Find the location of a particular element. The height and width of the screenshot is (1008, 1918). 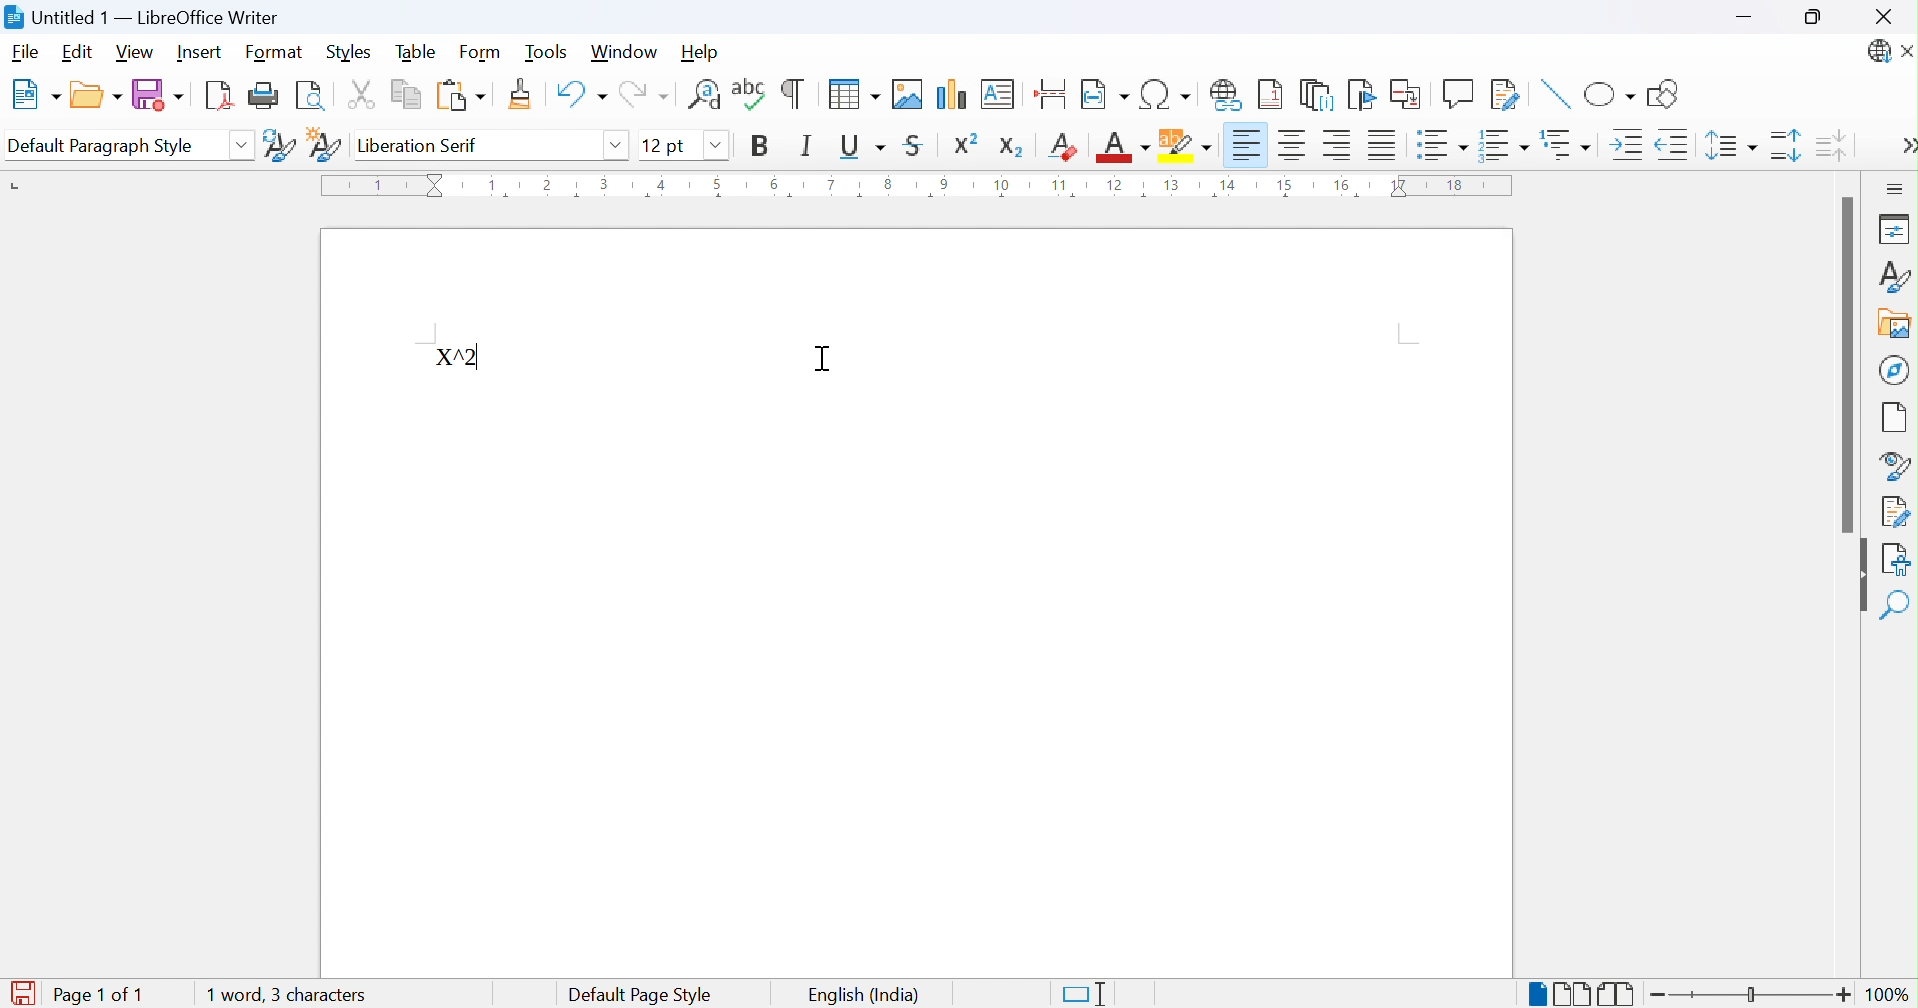

Insert text box is located at coordinates (1000, 94).